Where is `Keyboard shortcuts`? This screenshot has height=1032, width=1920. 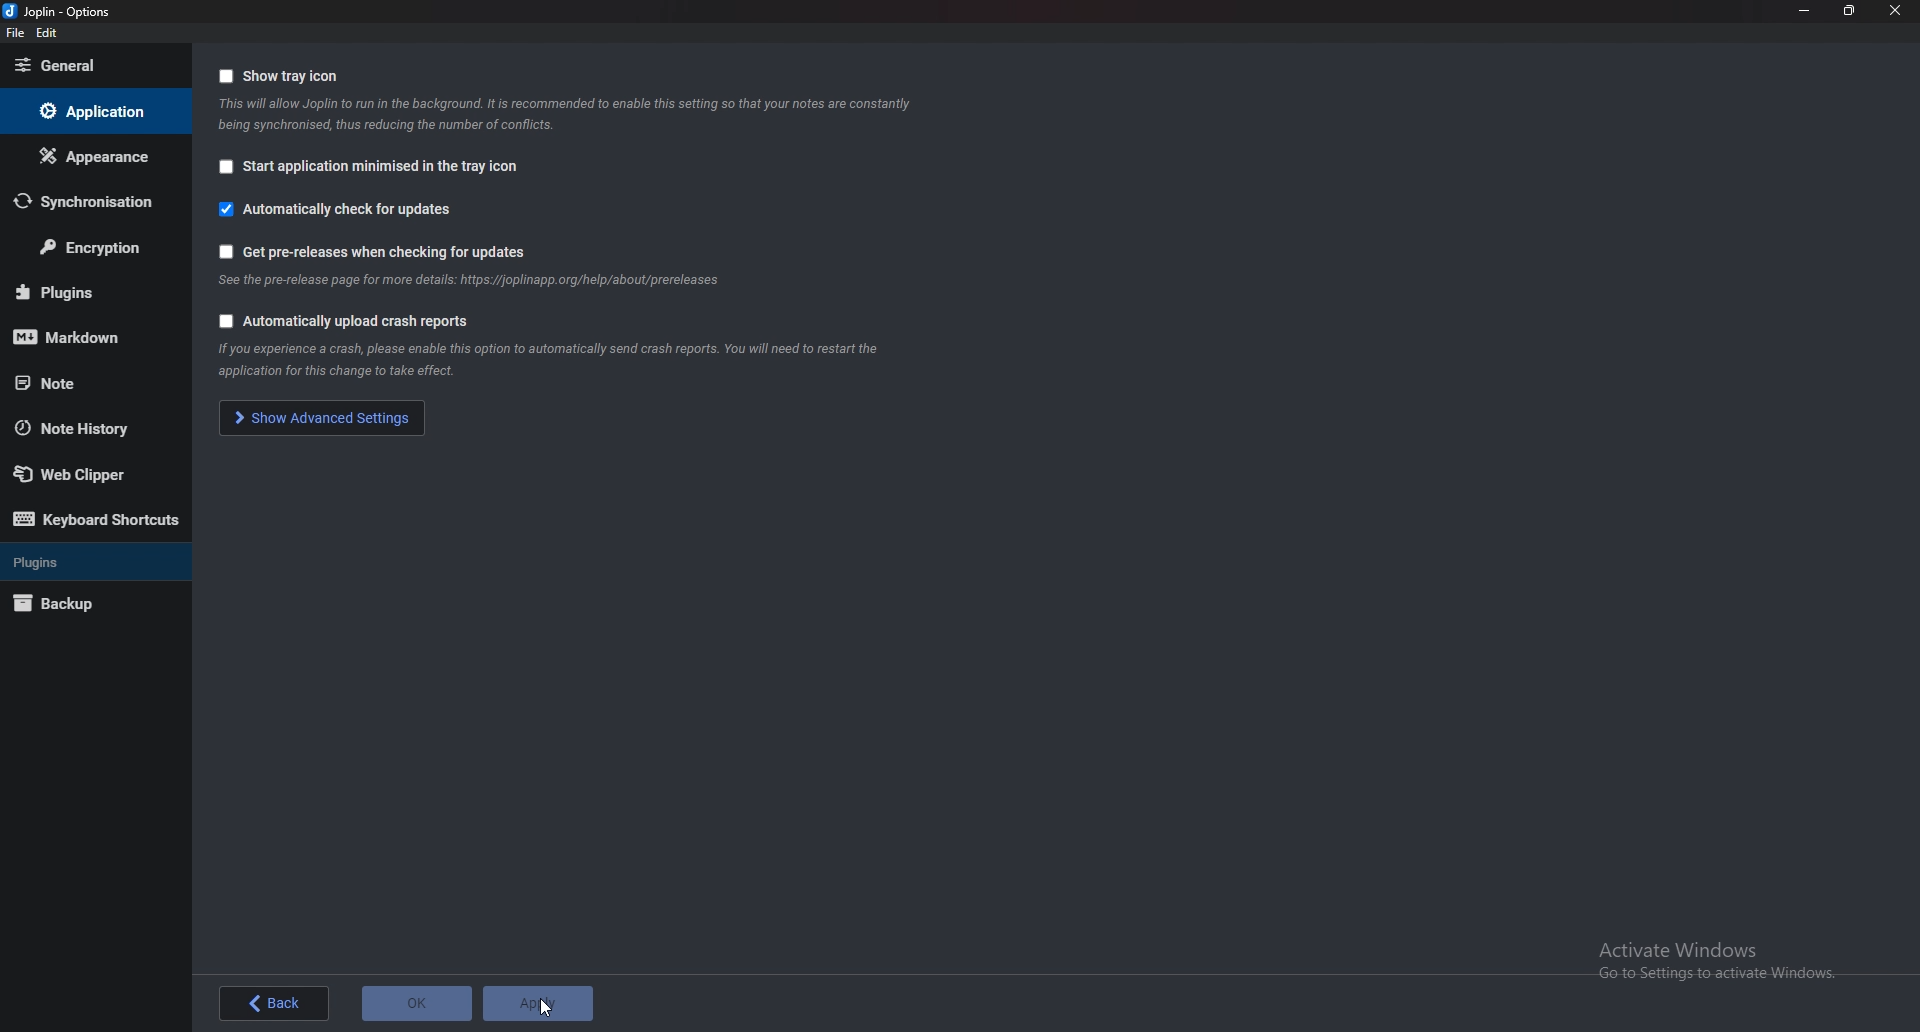 Keyboard shortcuts is located at coordinates (95, 522).